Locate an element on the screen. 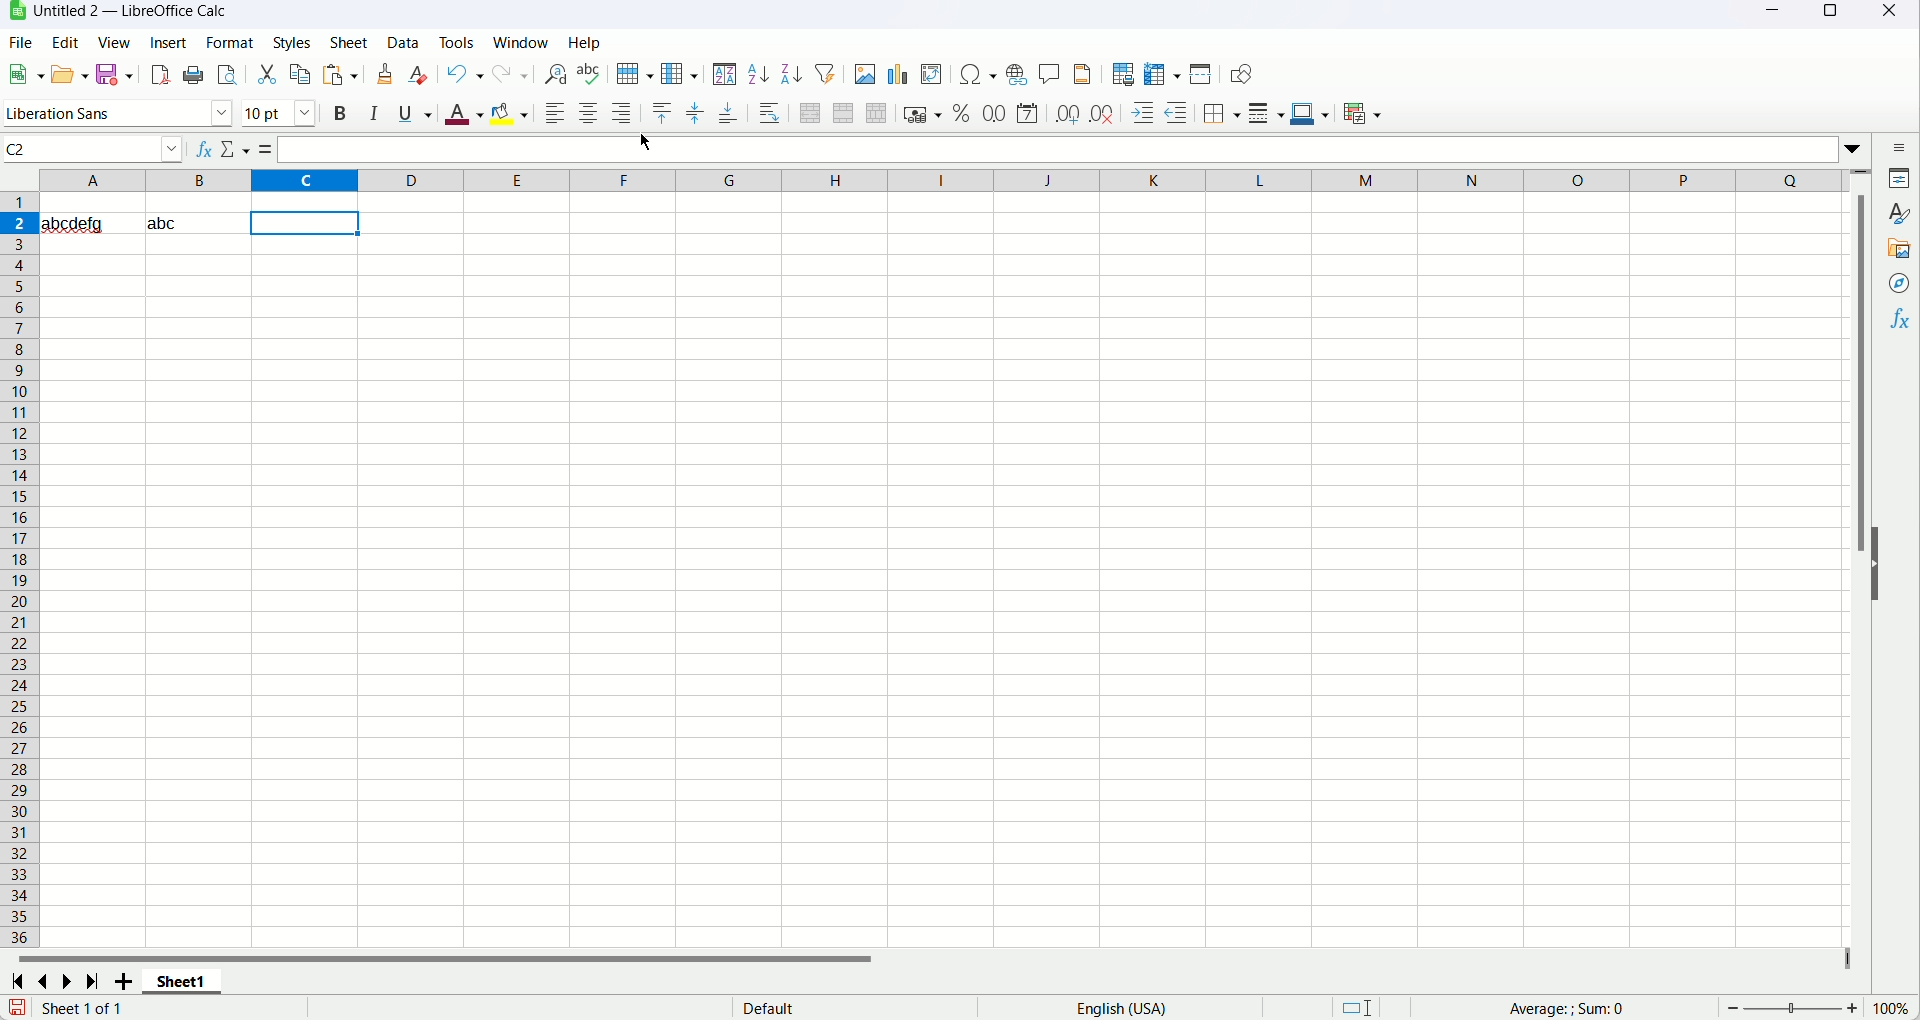 Image resolution: width=1920 pixels, height=1020 pixels. scroll to next page is located at coordinates (69, 979).